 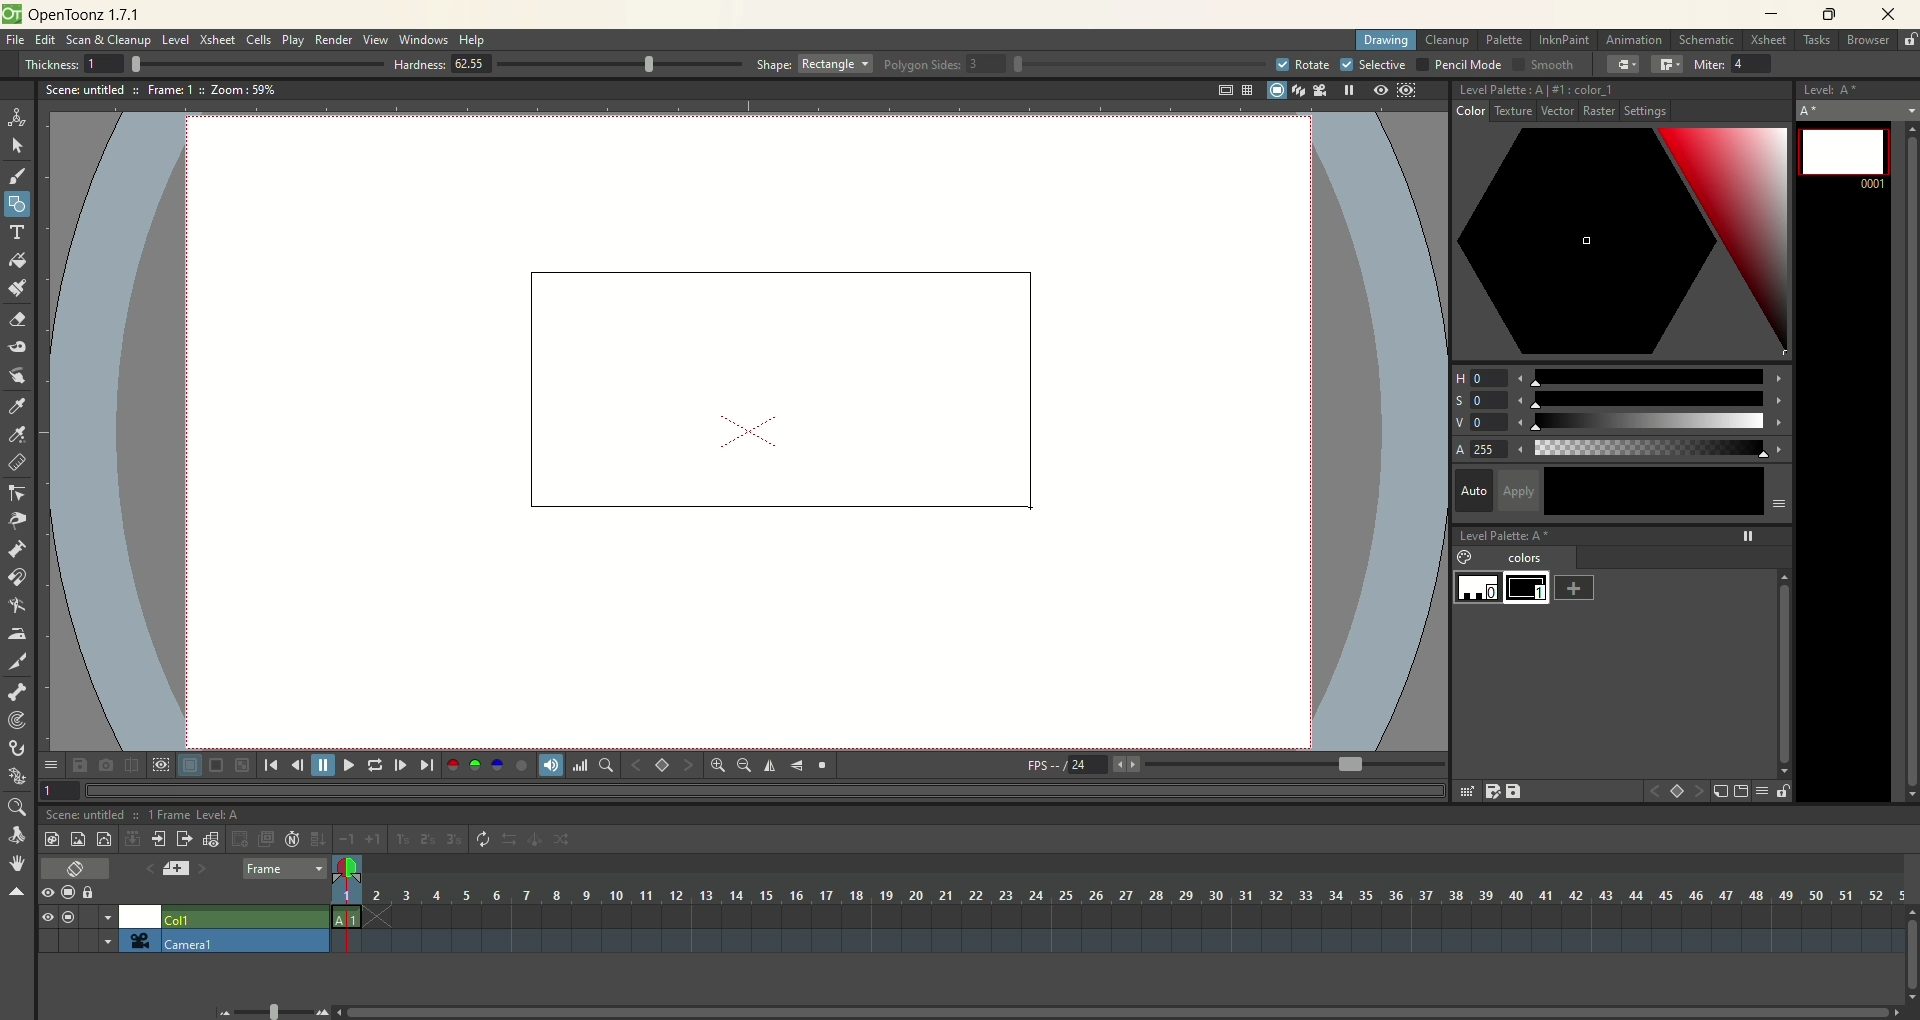 I want to click on pinch, so click(x=18, y=520).